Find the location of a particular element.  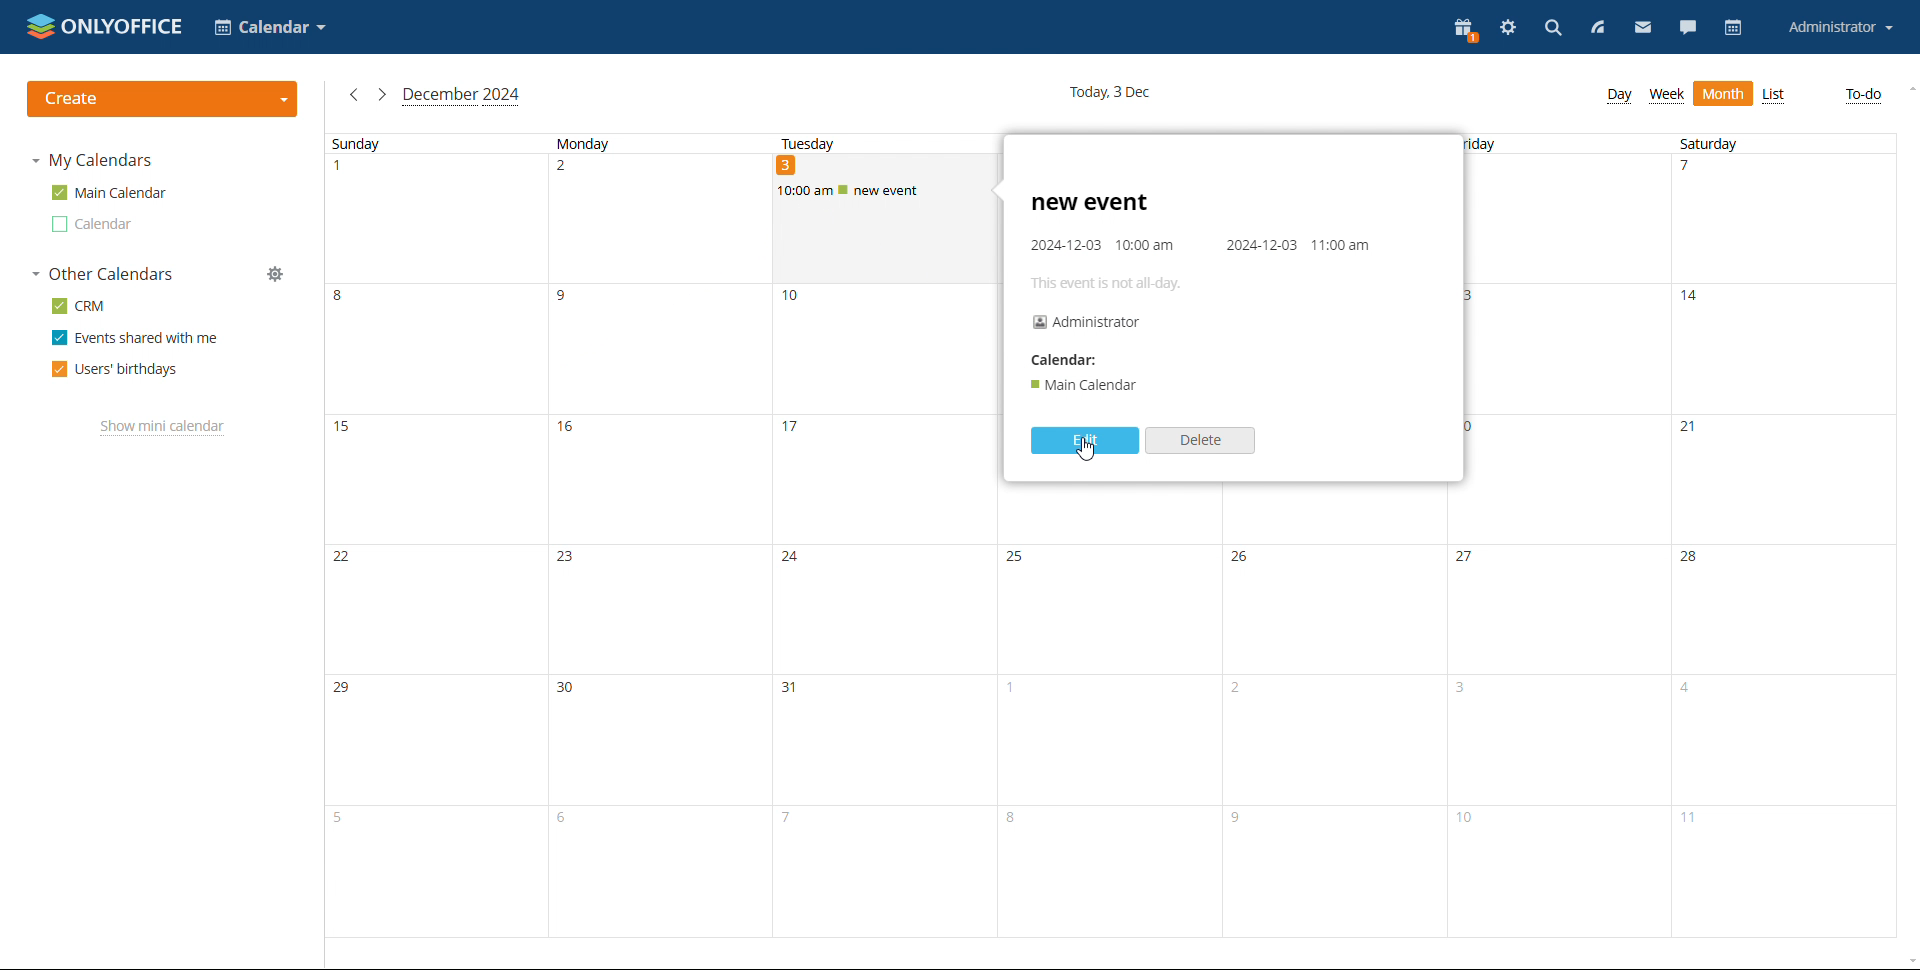

select application is located at coordinates (269, 27).